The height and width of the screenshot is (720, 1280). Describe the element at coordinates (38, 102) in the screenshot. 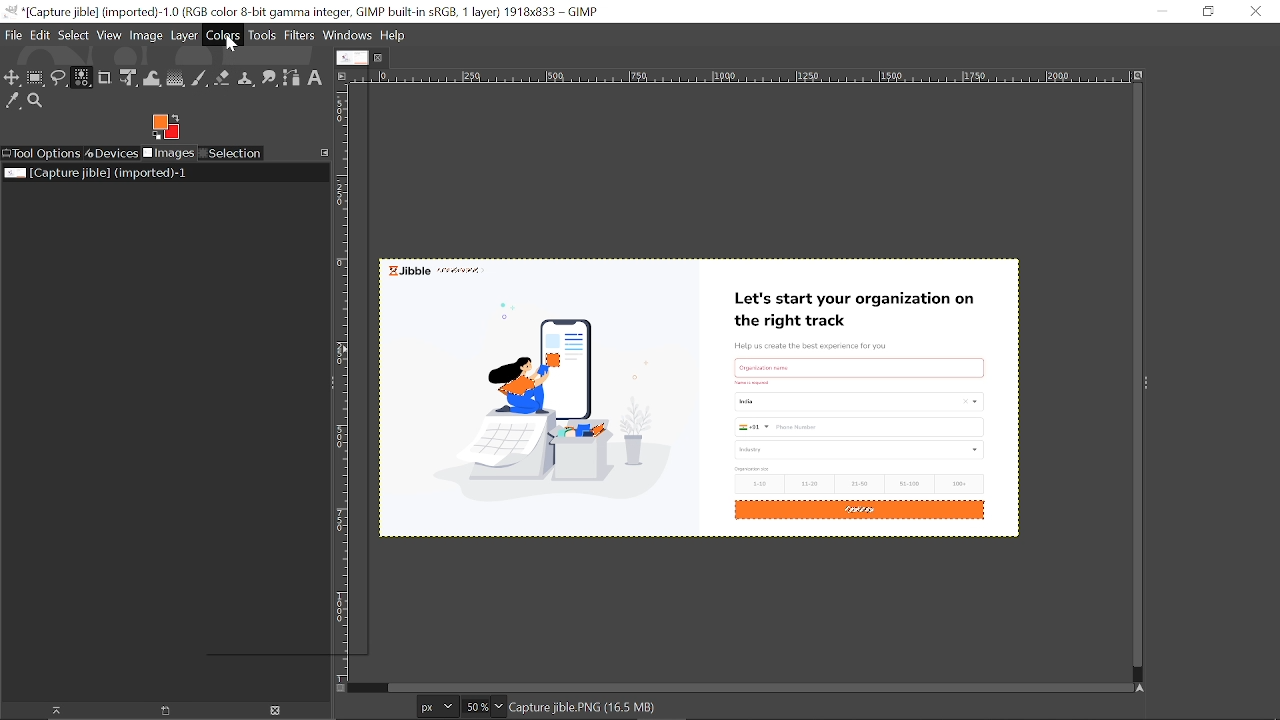

I see `Zoom tool` at that location.